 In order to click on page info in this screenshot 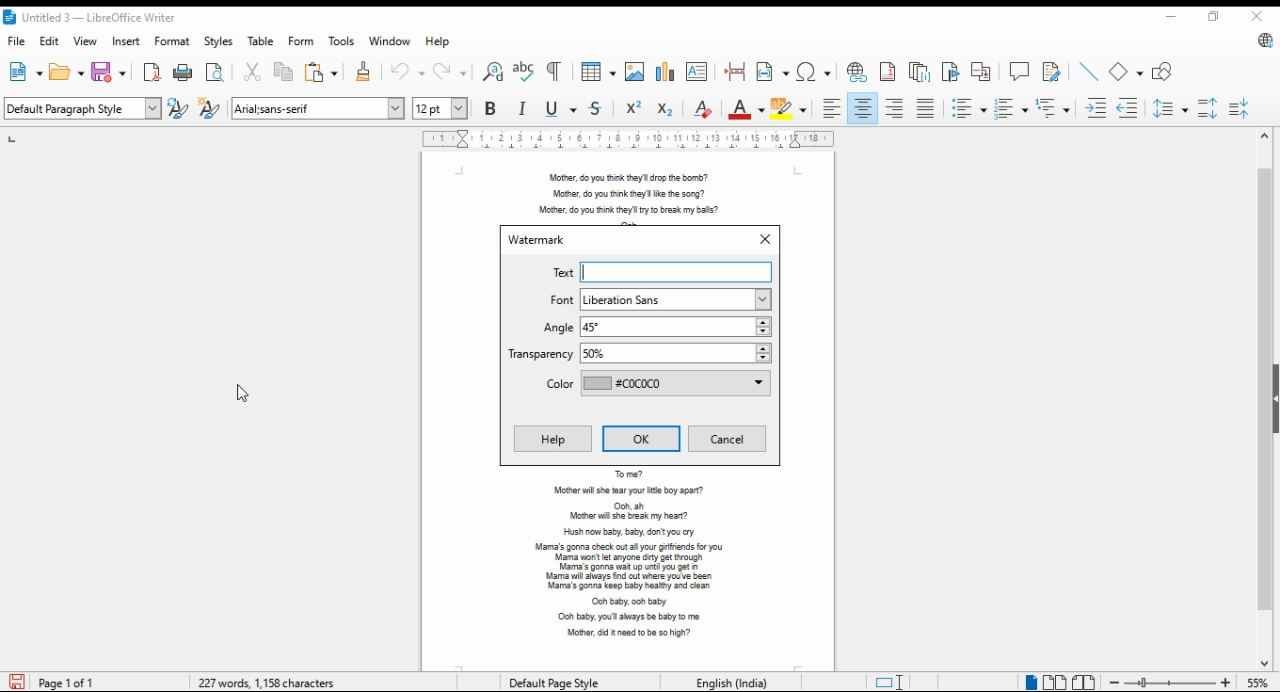, I will do `click(57, 683)`.